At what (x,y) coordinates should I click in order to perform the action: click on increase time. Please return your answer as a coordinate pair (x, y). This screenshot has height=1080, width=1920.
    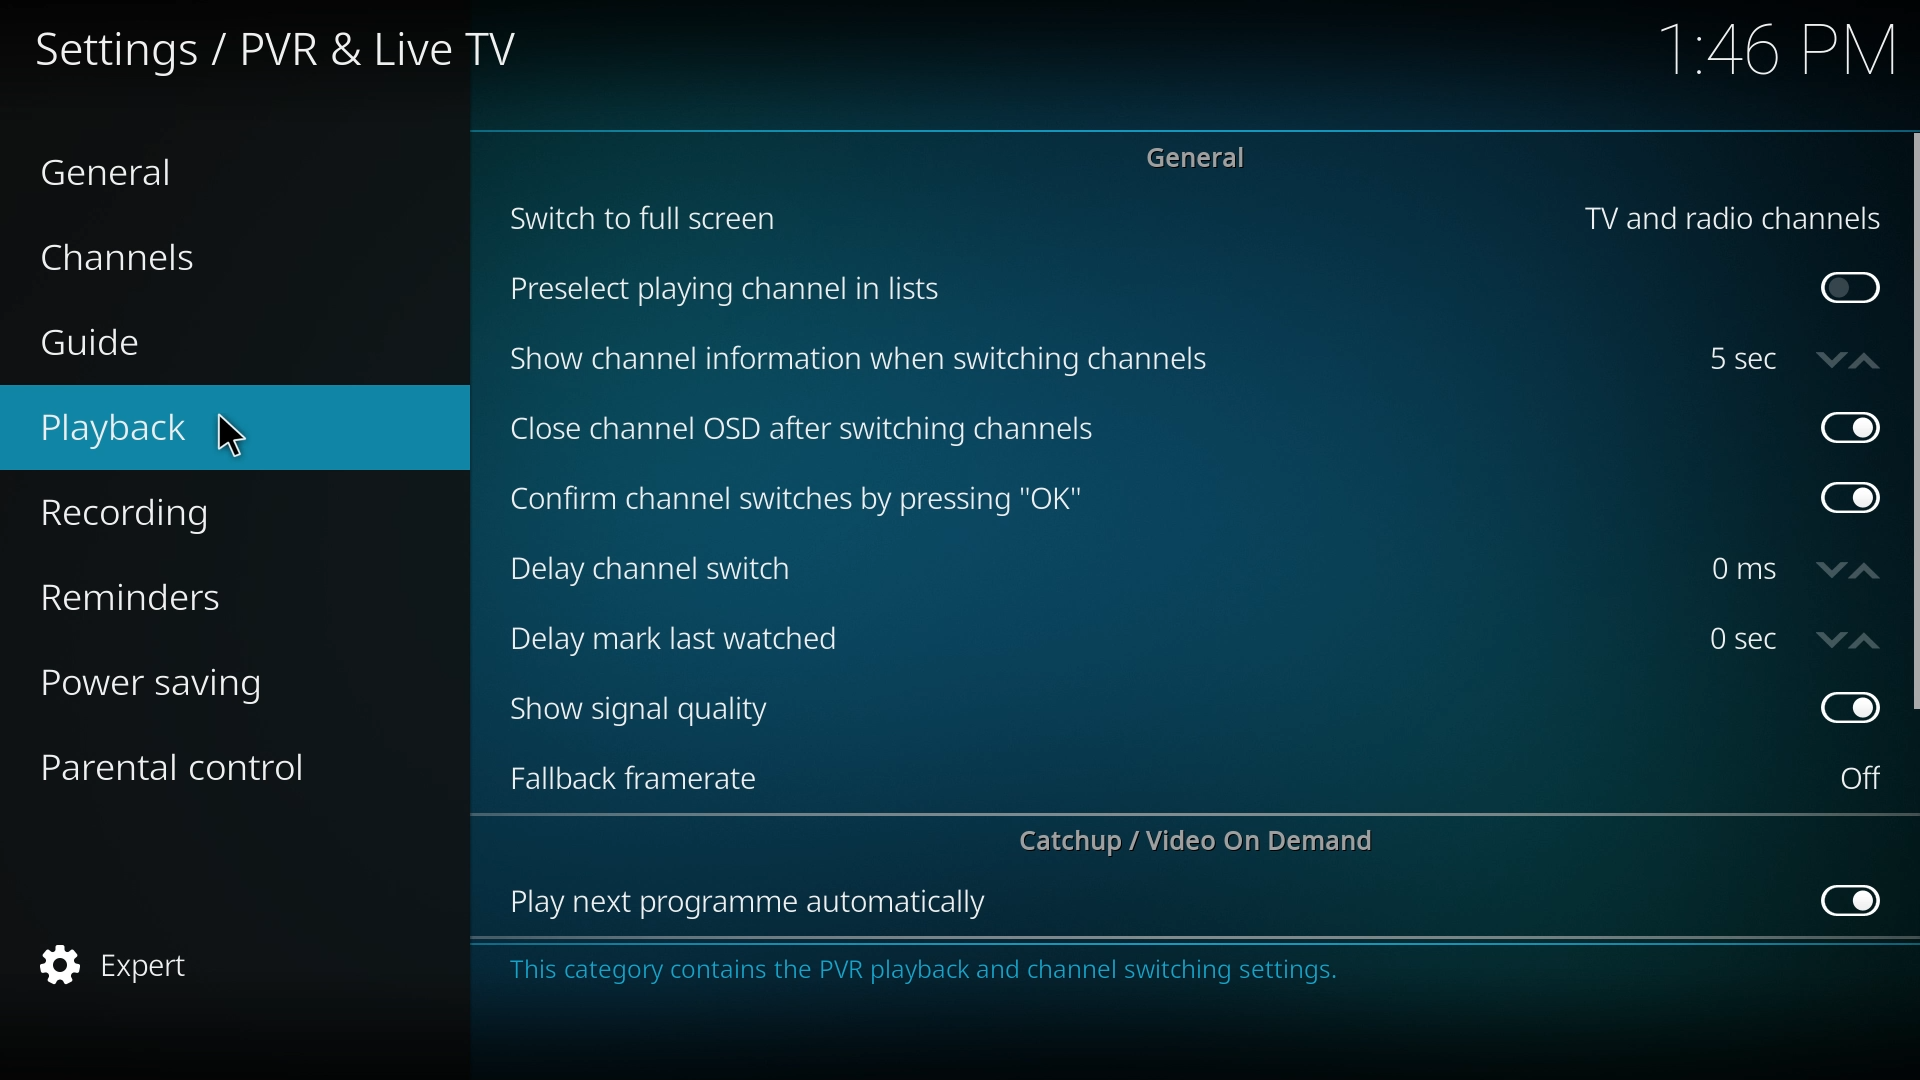
    Looking at the image, I should click on (1866, 642).